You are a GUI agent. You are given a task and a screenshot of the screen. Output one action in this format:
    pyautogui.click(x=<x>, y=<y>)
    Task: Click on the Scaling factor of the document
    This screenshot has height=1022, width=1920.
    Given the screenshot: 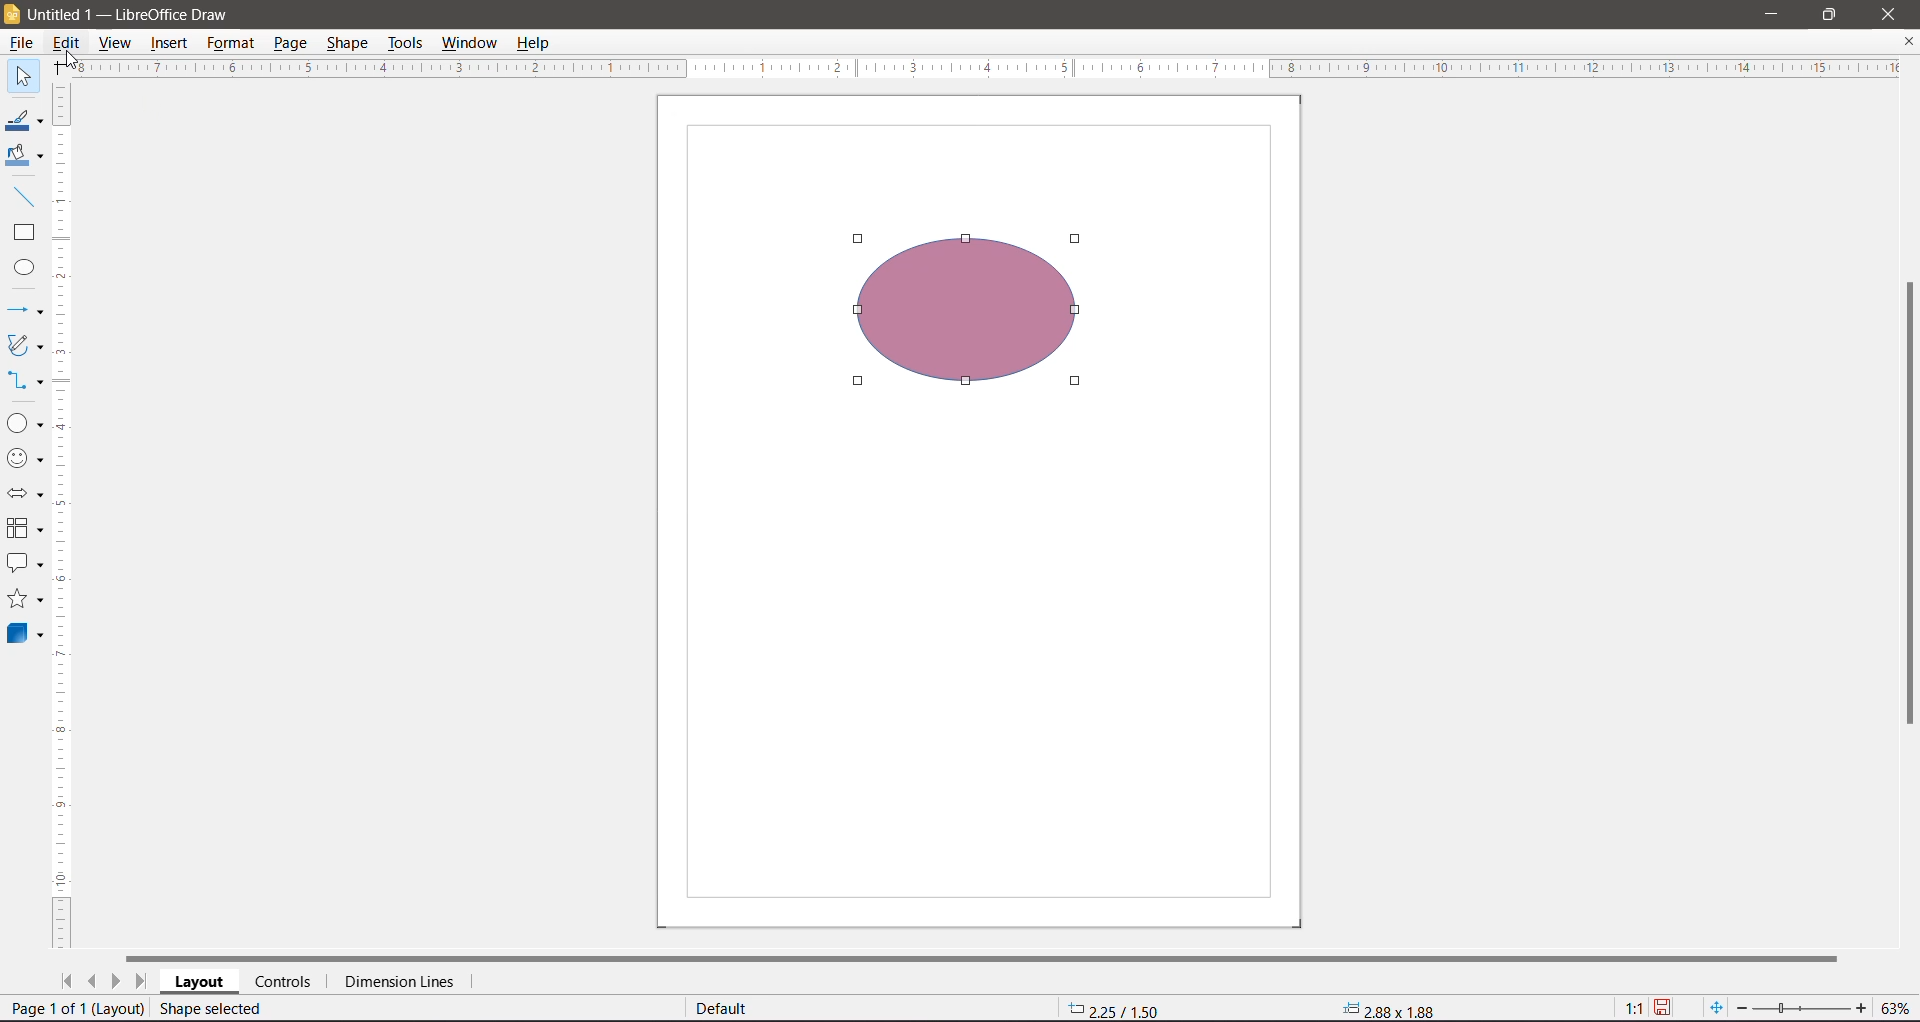 What is the action you would take?
    pyautogui.click(x=1634, y=1009)
    